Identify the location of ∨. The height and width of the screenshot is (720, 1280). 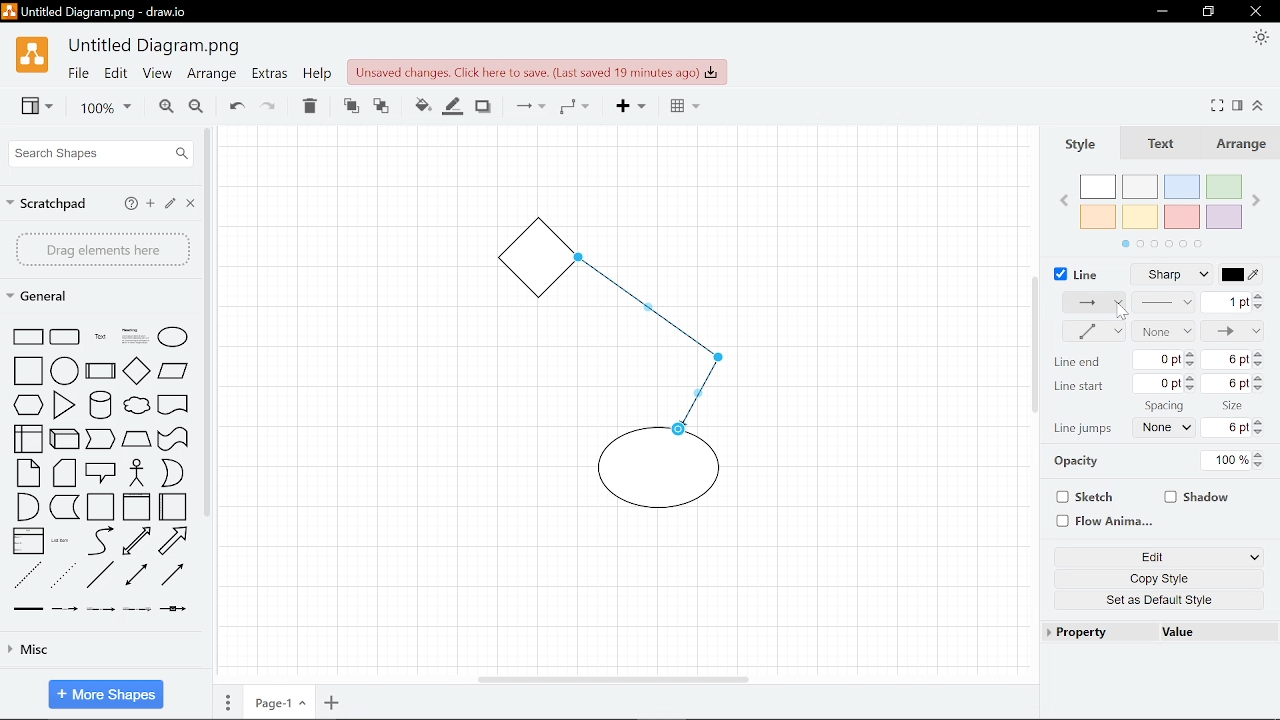
(1255, 558).